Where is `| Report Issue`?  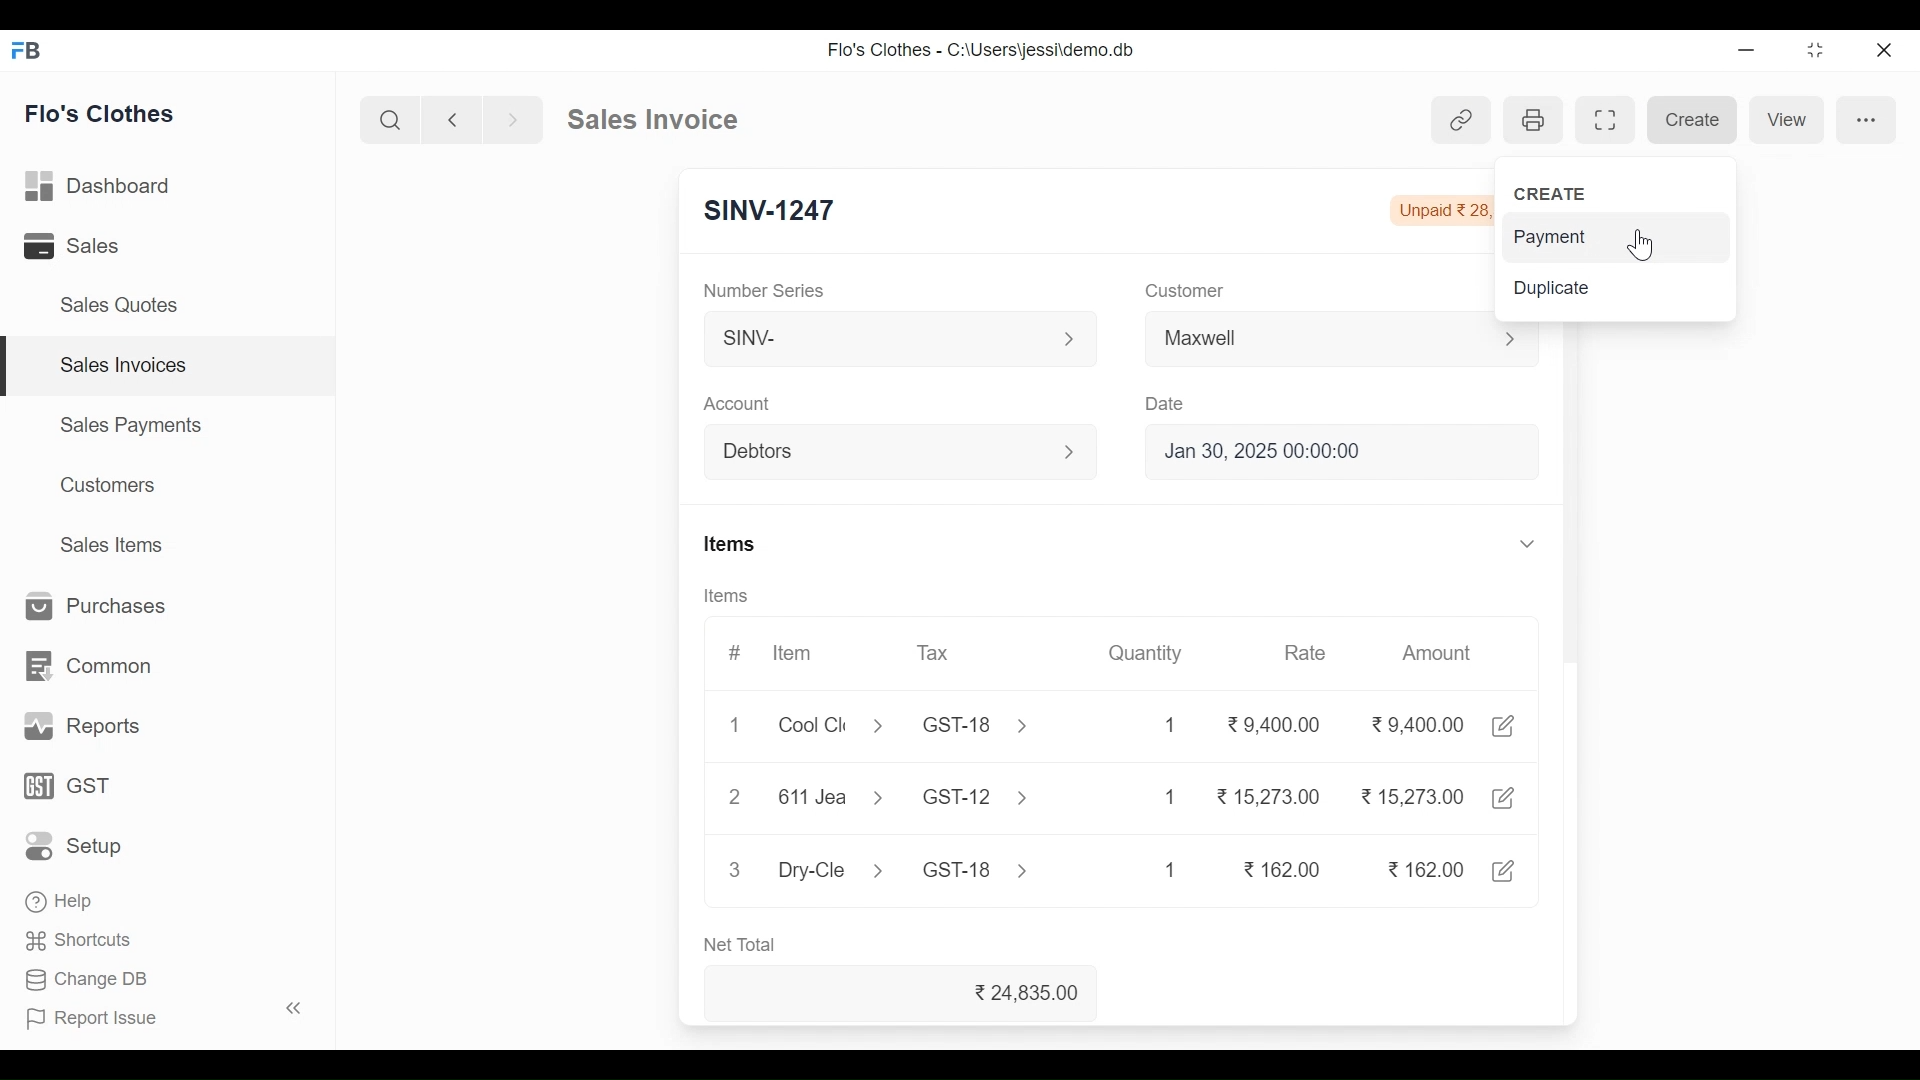 | Report Issue is located at coordinates (166, 1015).